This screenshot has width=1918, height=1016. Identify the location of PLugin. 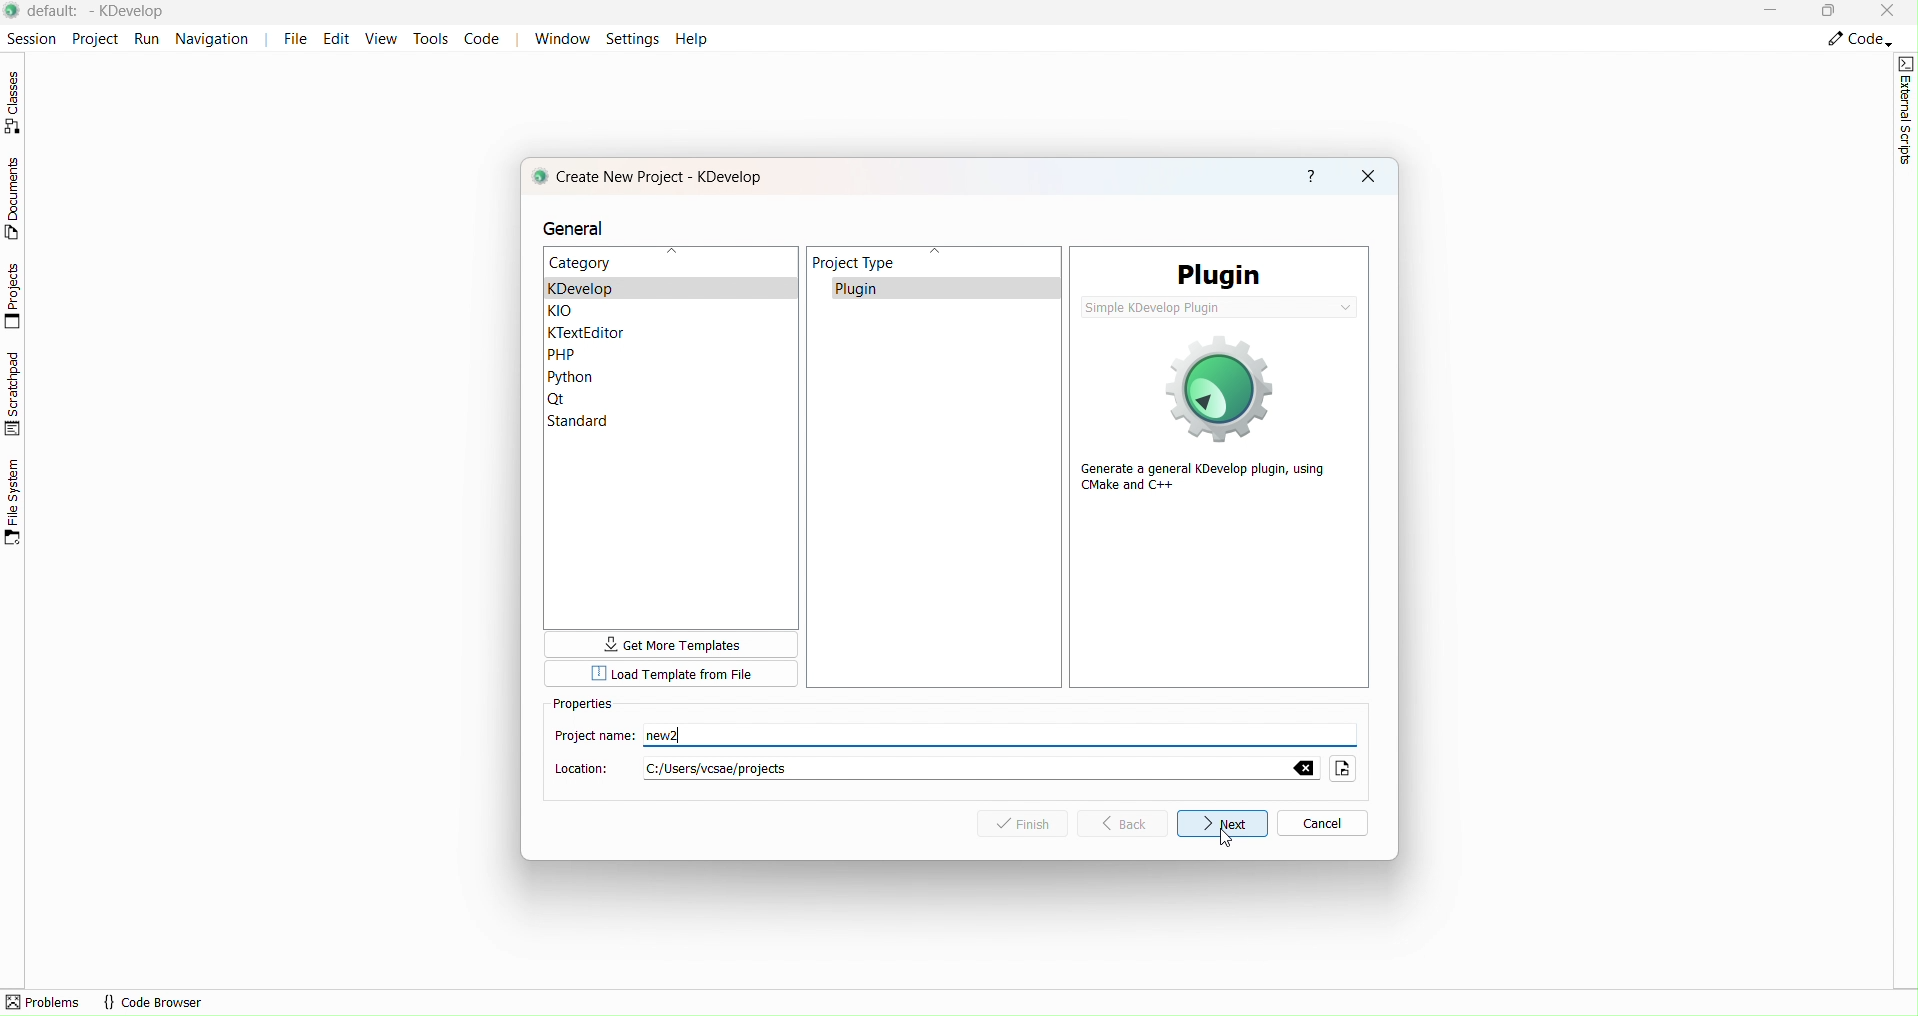
(1220, 270).